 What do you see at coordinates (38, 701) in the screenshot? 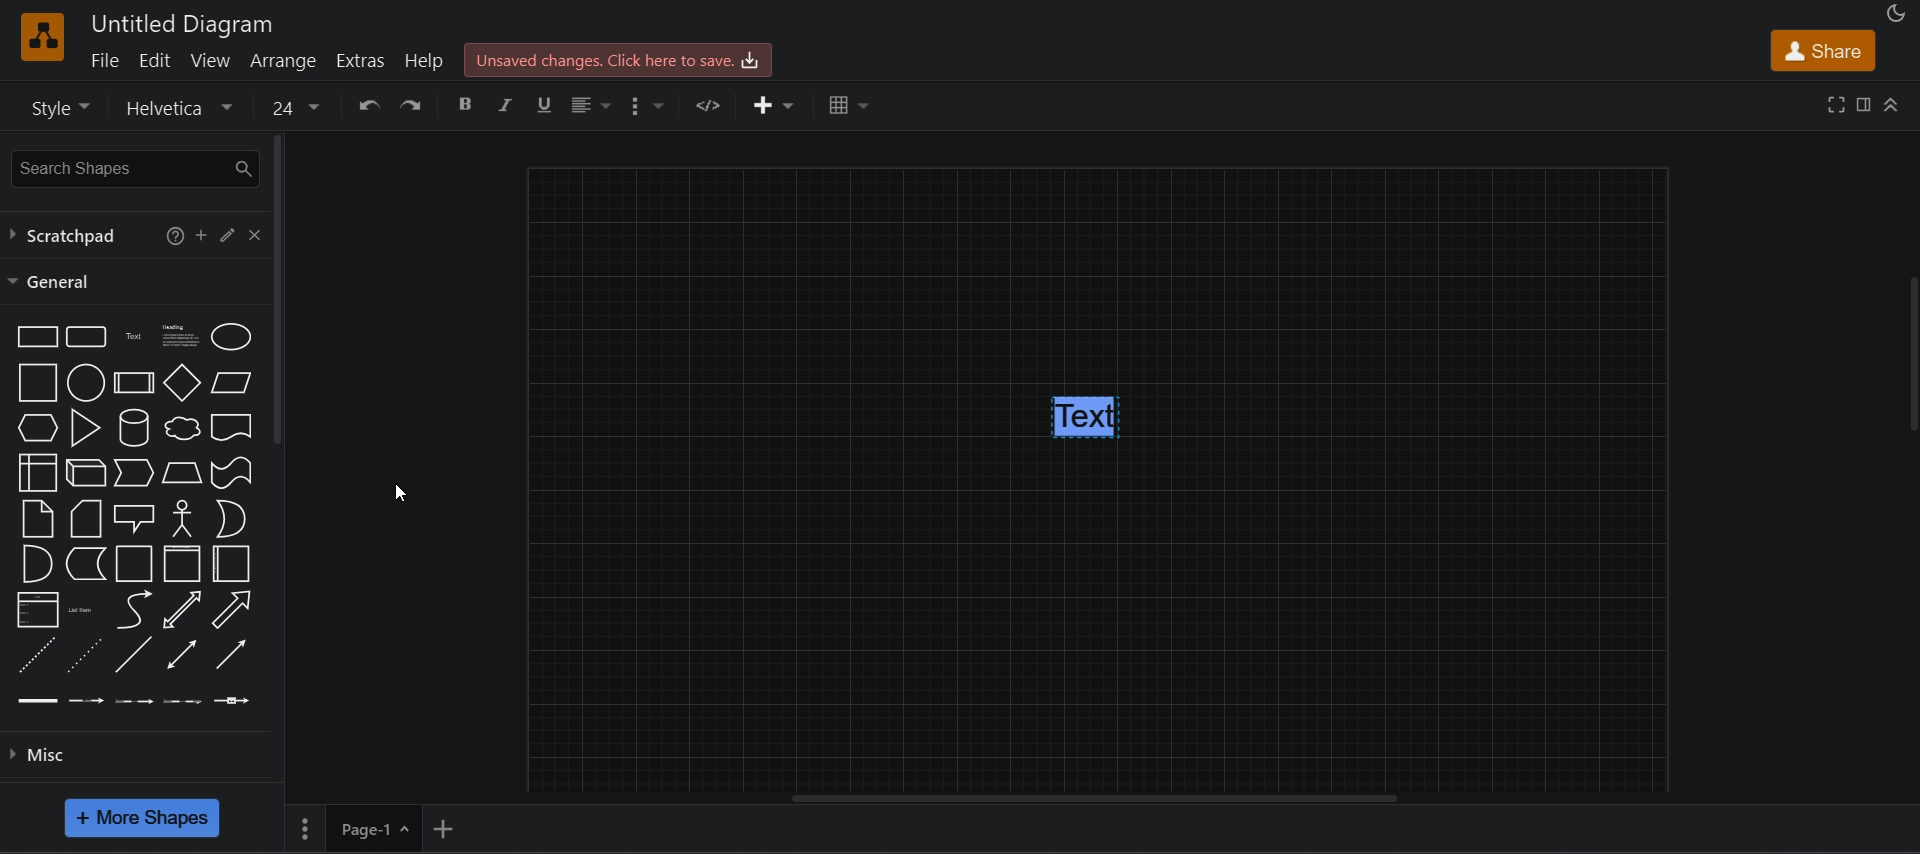
I see `Link` at bounding box center [38, 701].